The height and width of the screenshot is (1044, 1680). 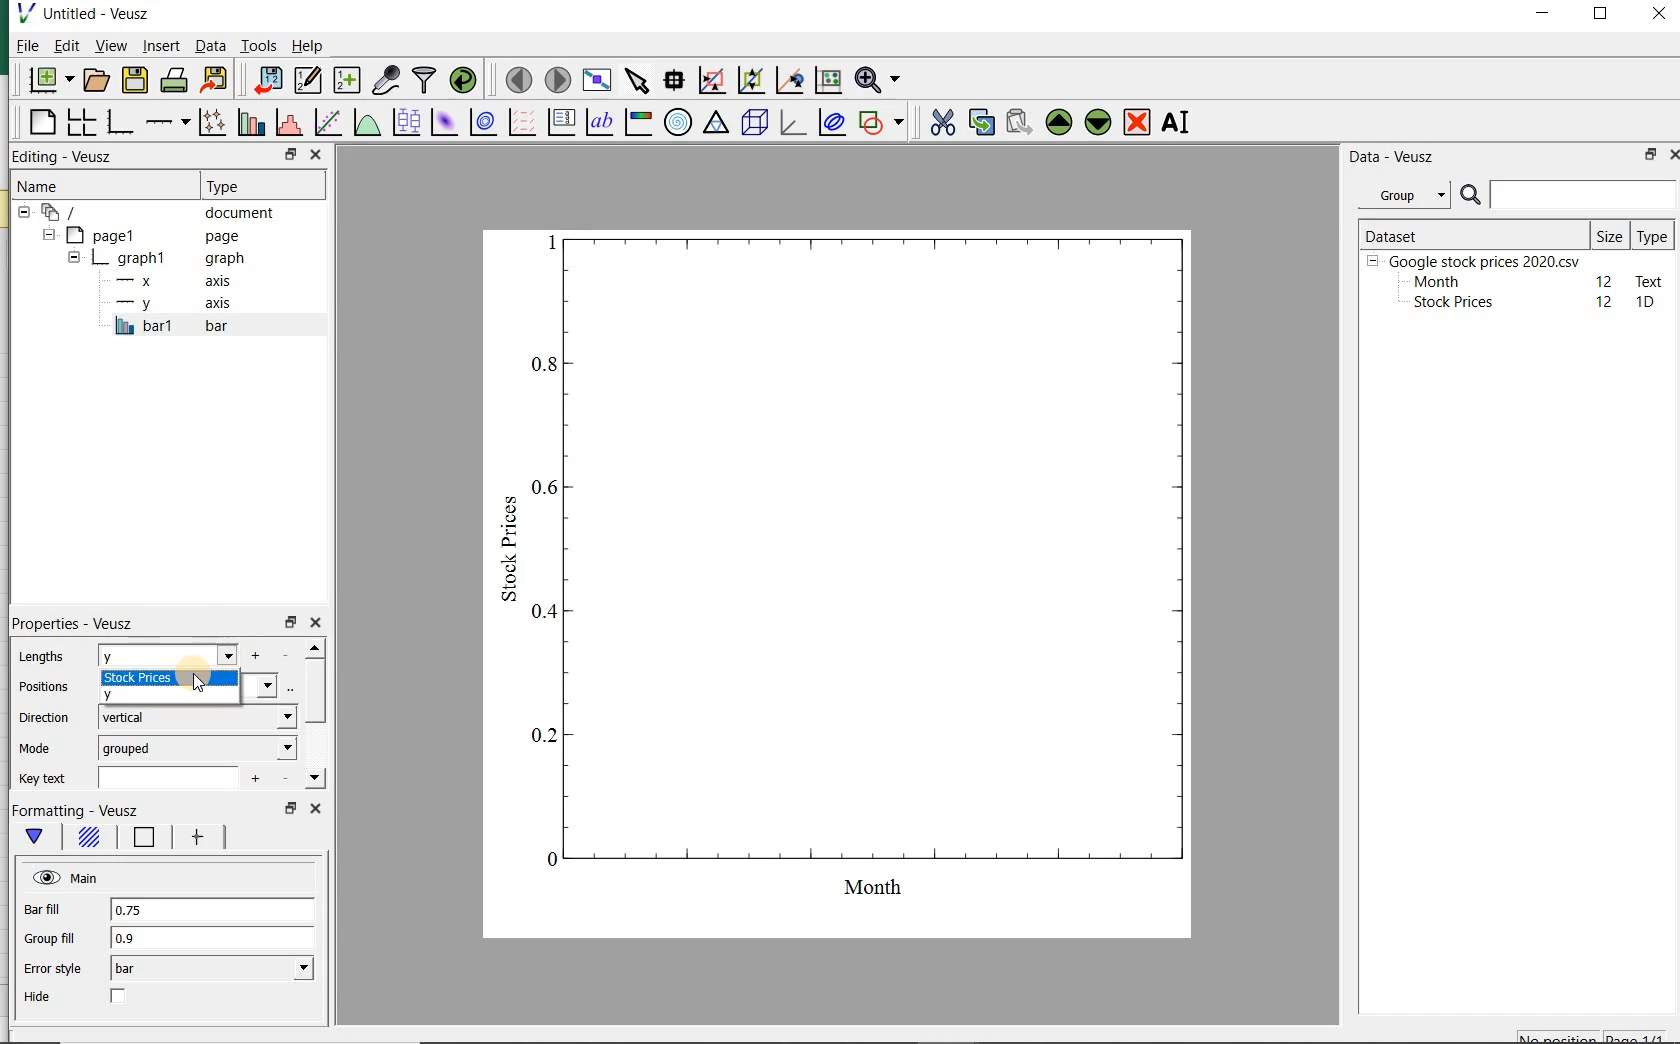 I want to click on restore, so click(x=291, y=155).